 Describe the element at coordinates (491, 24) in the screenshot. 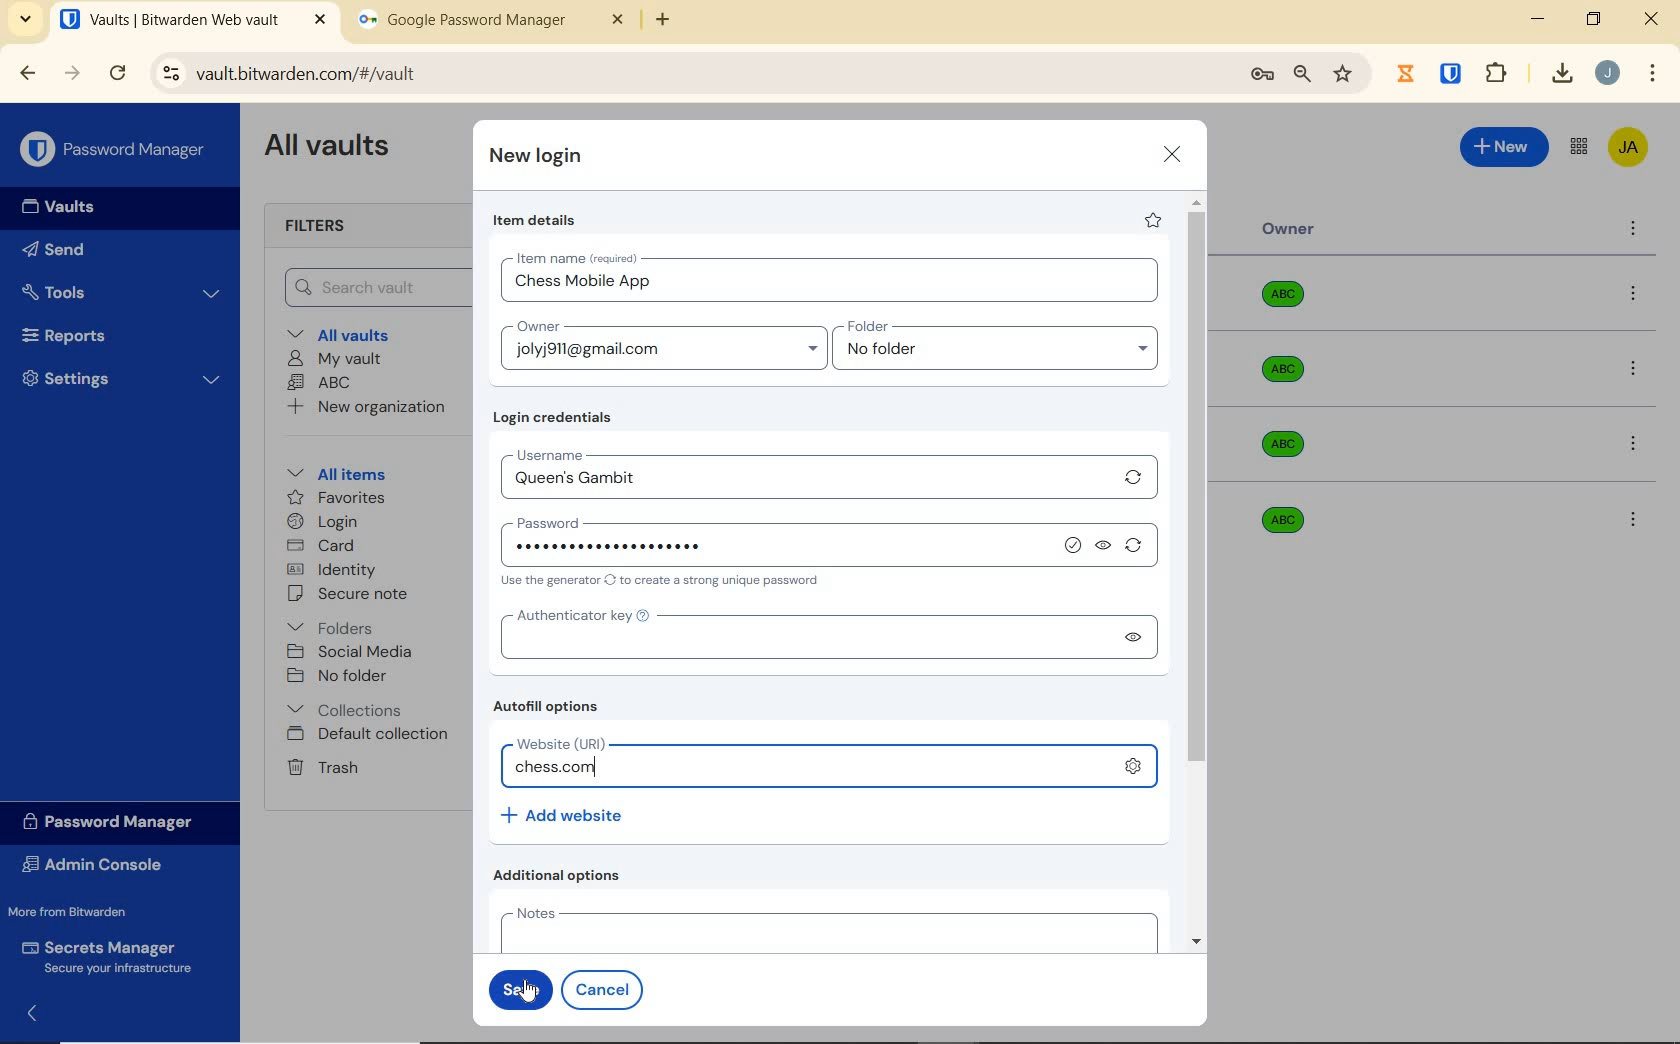

I see `tab` at that location.